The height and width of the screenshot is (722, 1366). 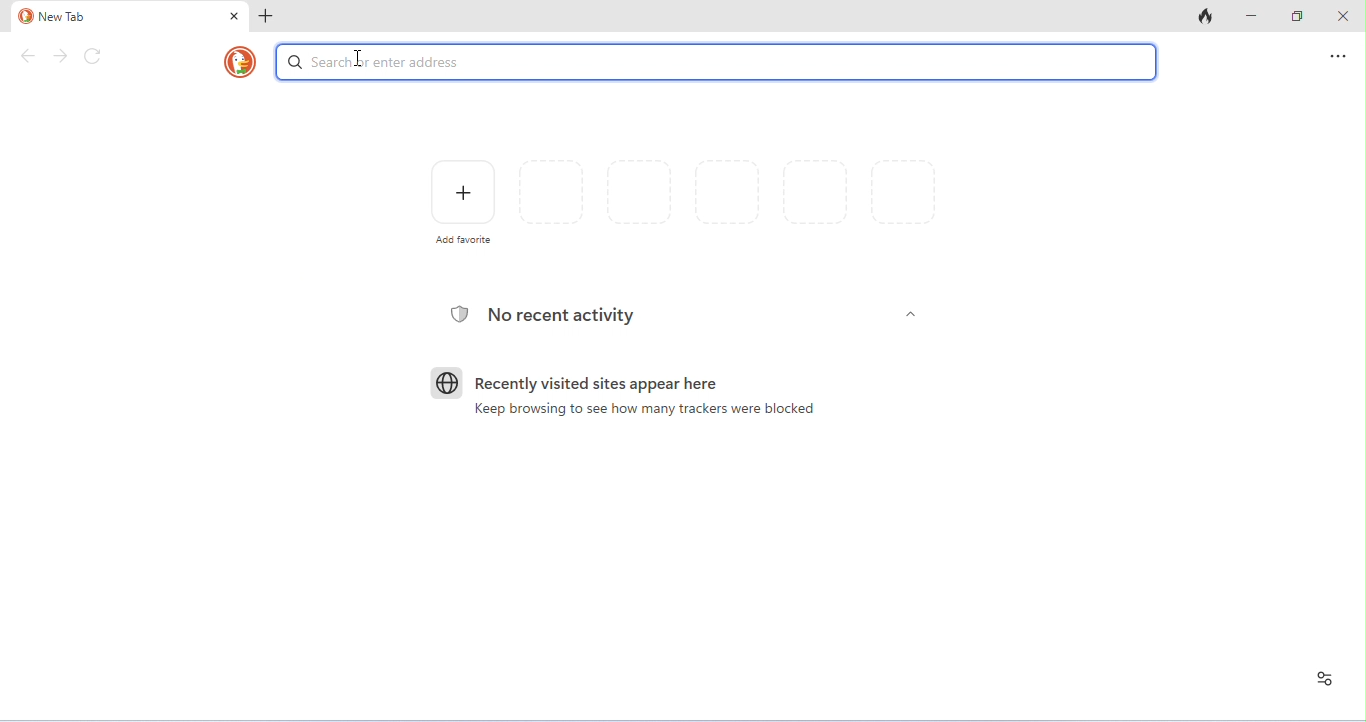 I want to click on back, so click(x=32, y=55).